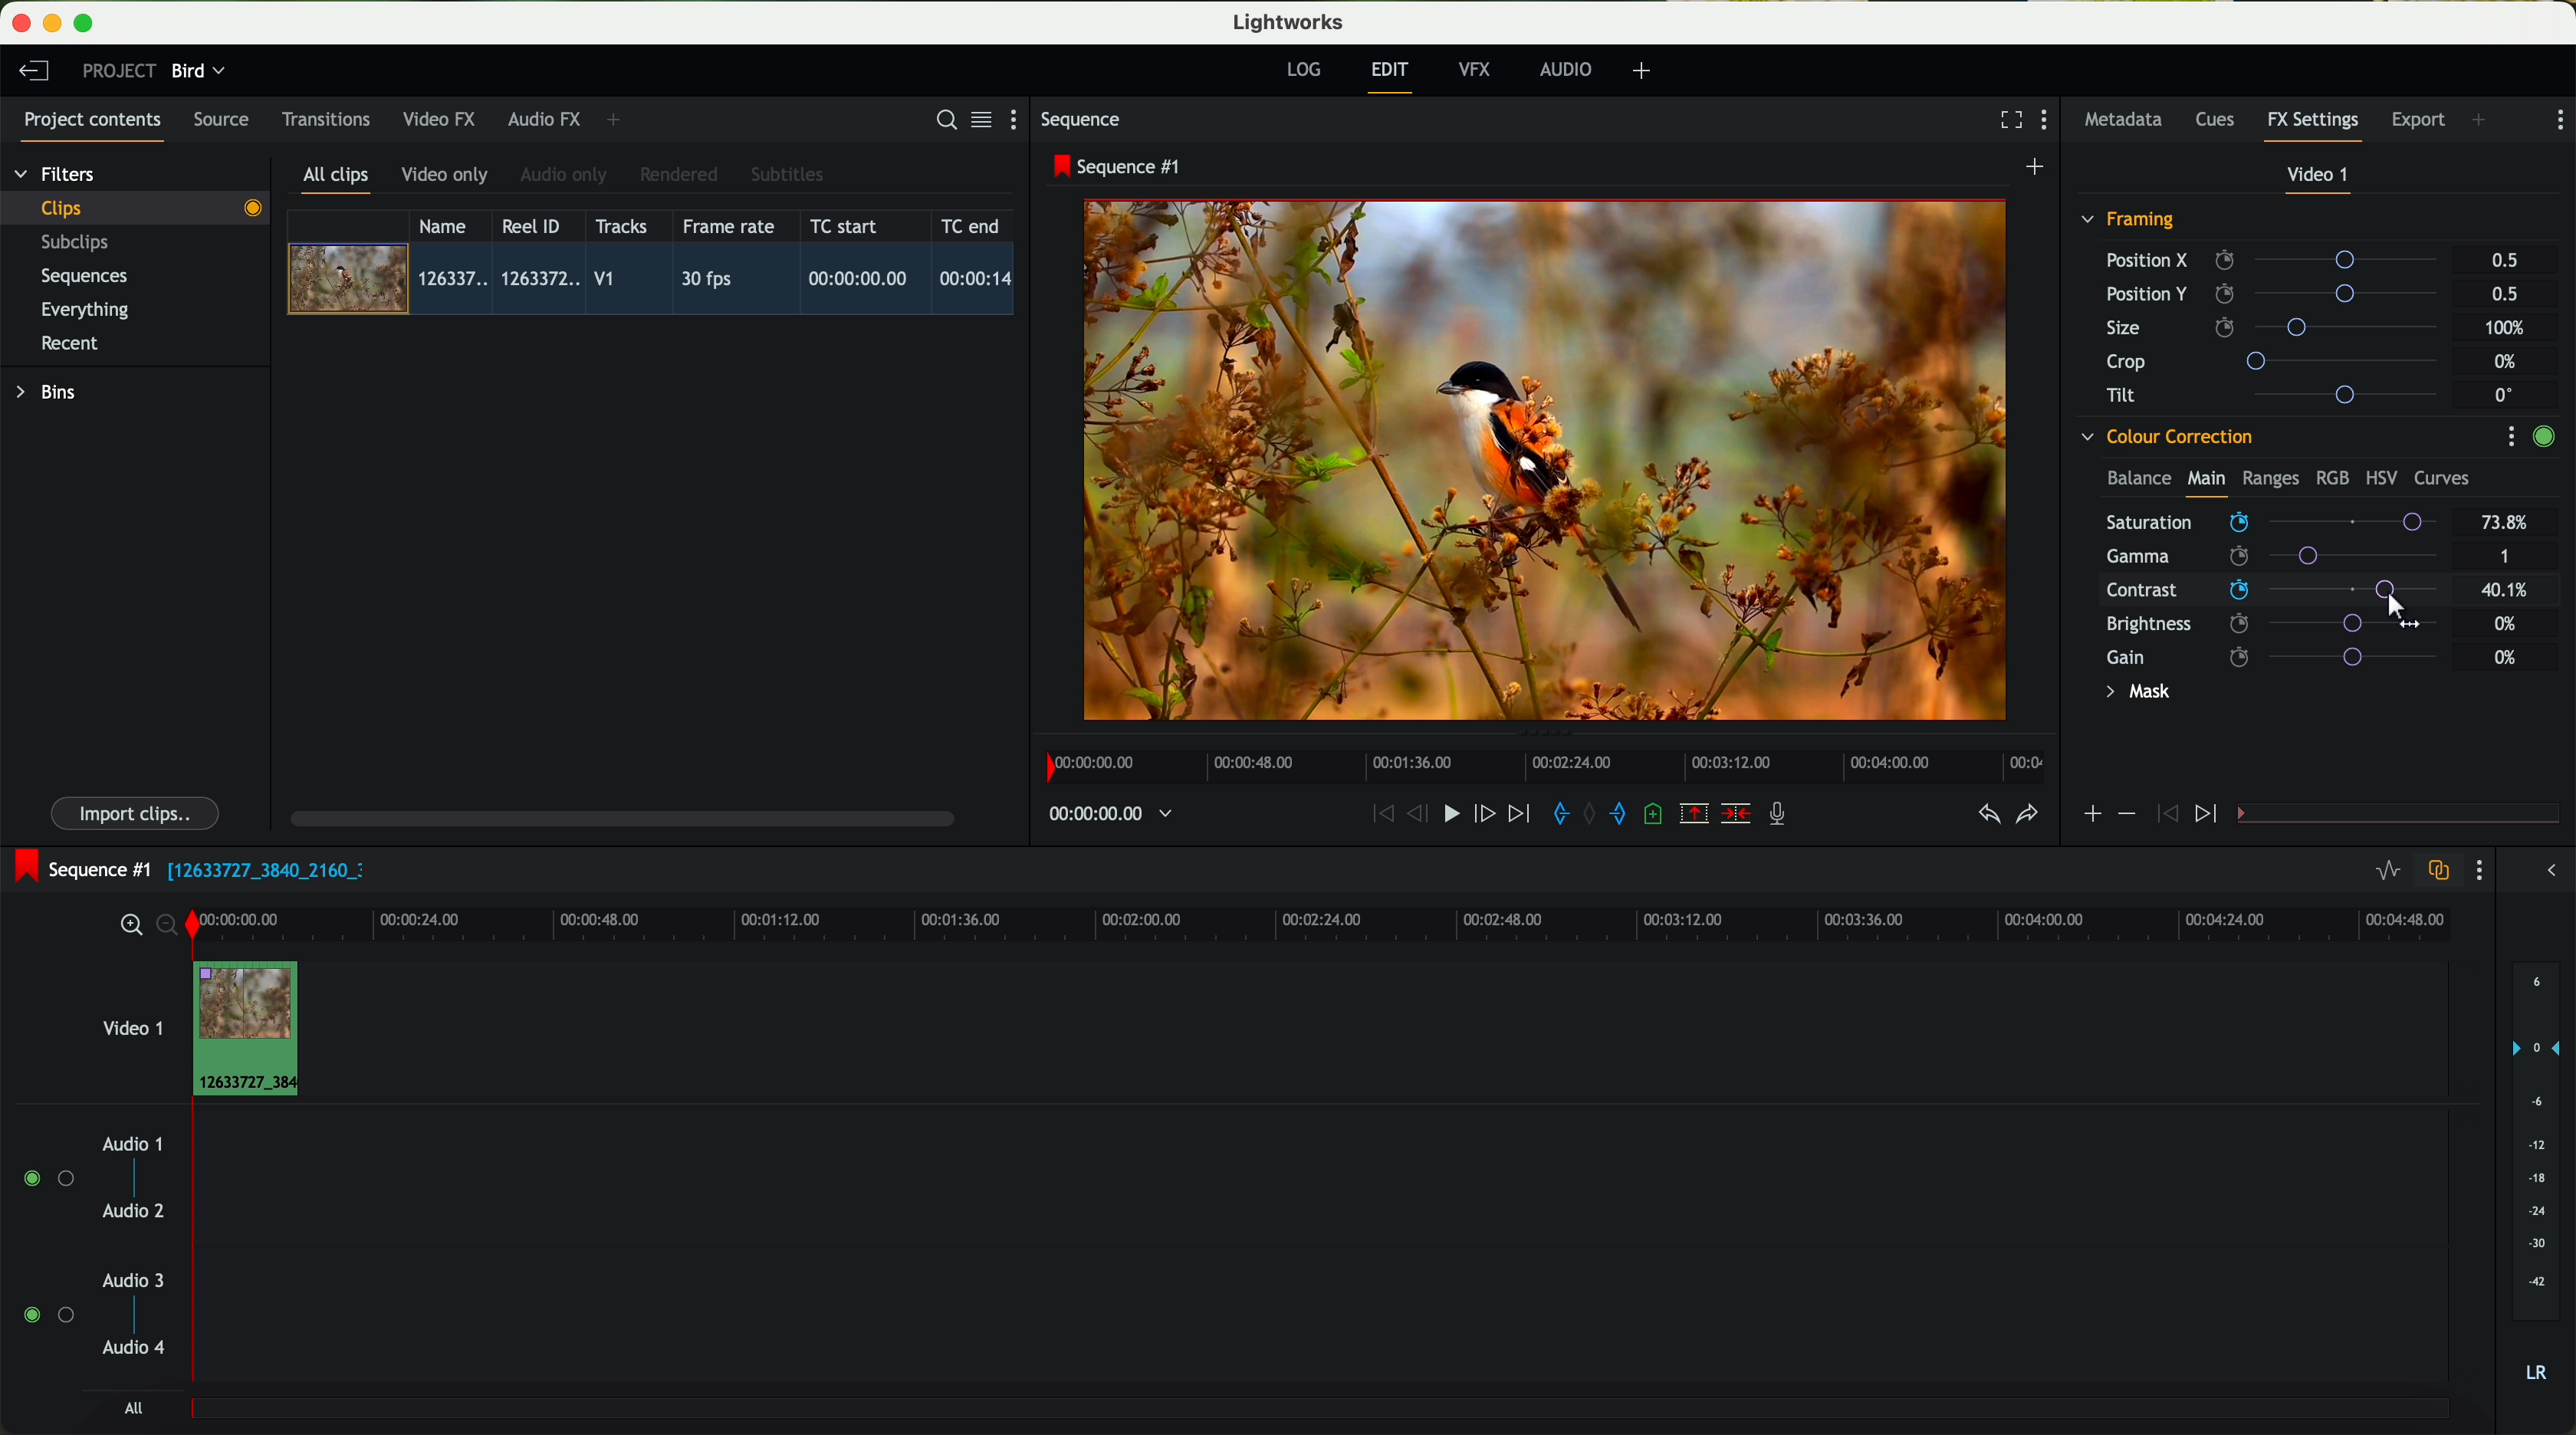 This screenshot has height=1435, width=2576. What do you see at coordinates (2277, 328) in the screenshot?
I see `size` at bounding box center [2277, 328].